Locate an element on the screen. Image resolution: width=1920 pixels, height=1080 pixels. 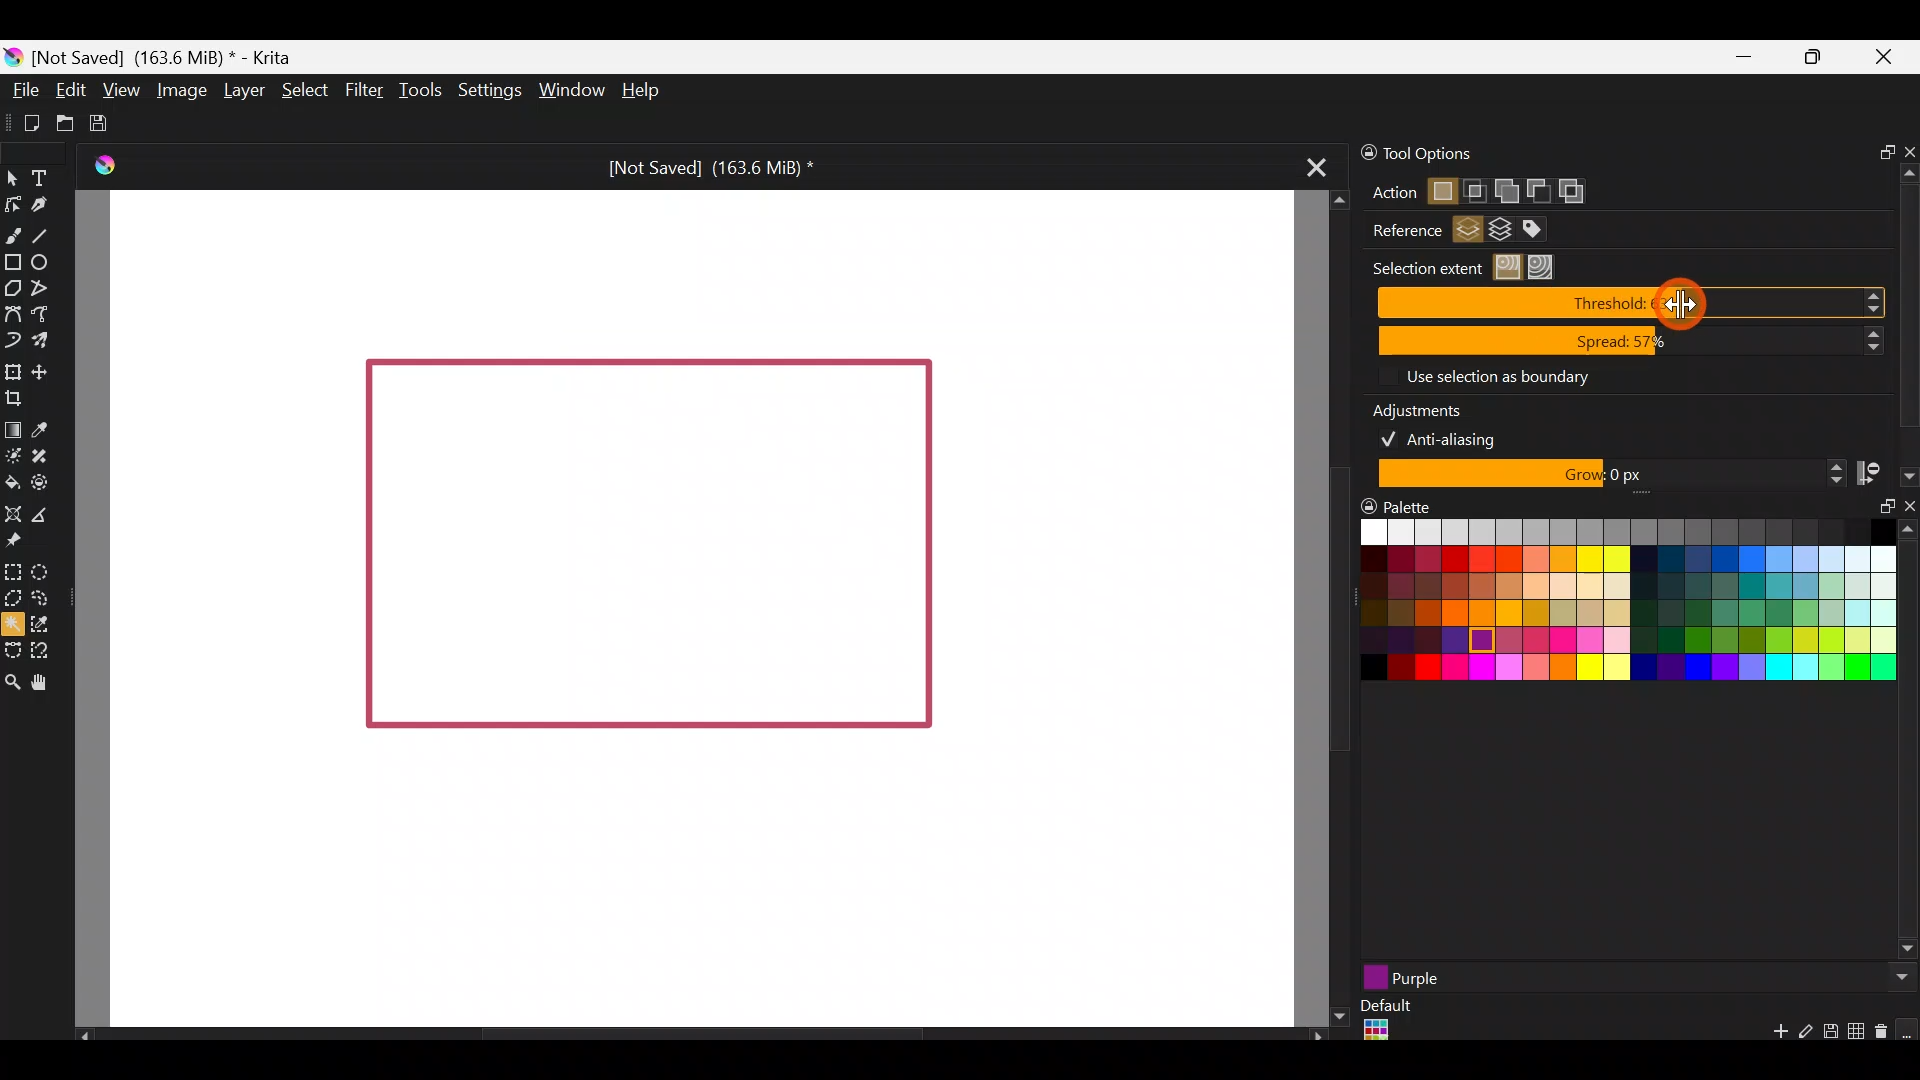
Ellipse tool is located at coordinates (47, 261).